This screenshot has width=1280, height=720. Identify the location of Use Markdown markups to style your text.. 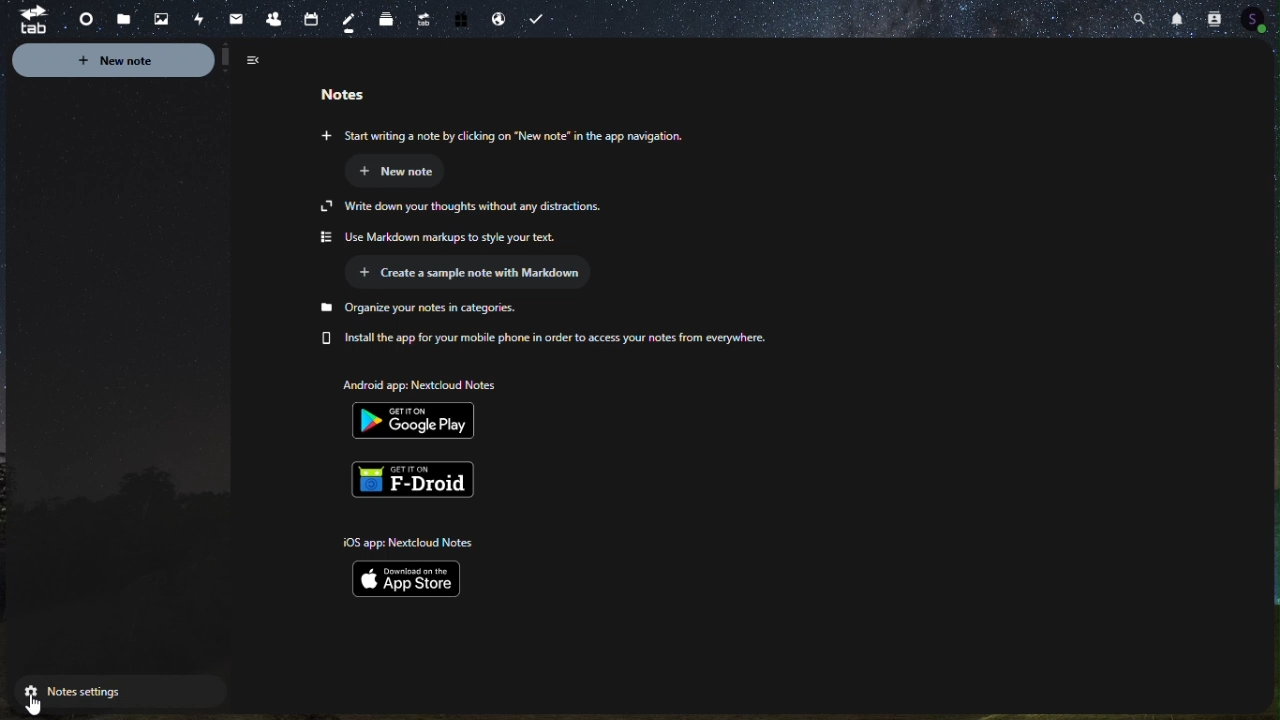
(442, 237).